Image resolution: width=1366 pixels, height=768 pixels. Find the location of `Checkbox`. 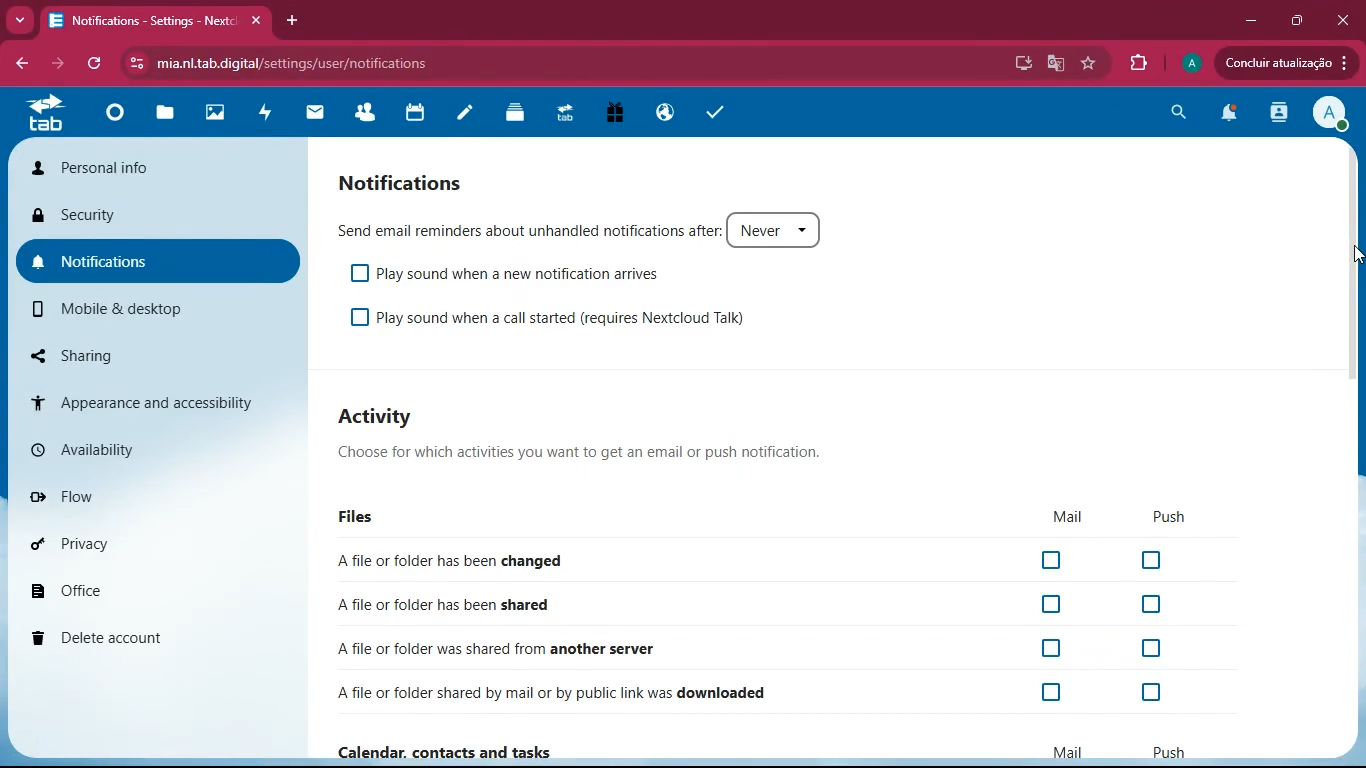

Checkbox is located at coordinates (1054, 604).